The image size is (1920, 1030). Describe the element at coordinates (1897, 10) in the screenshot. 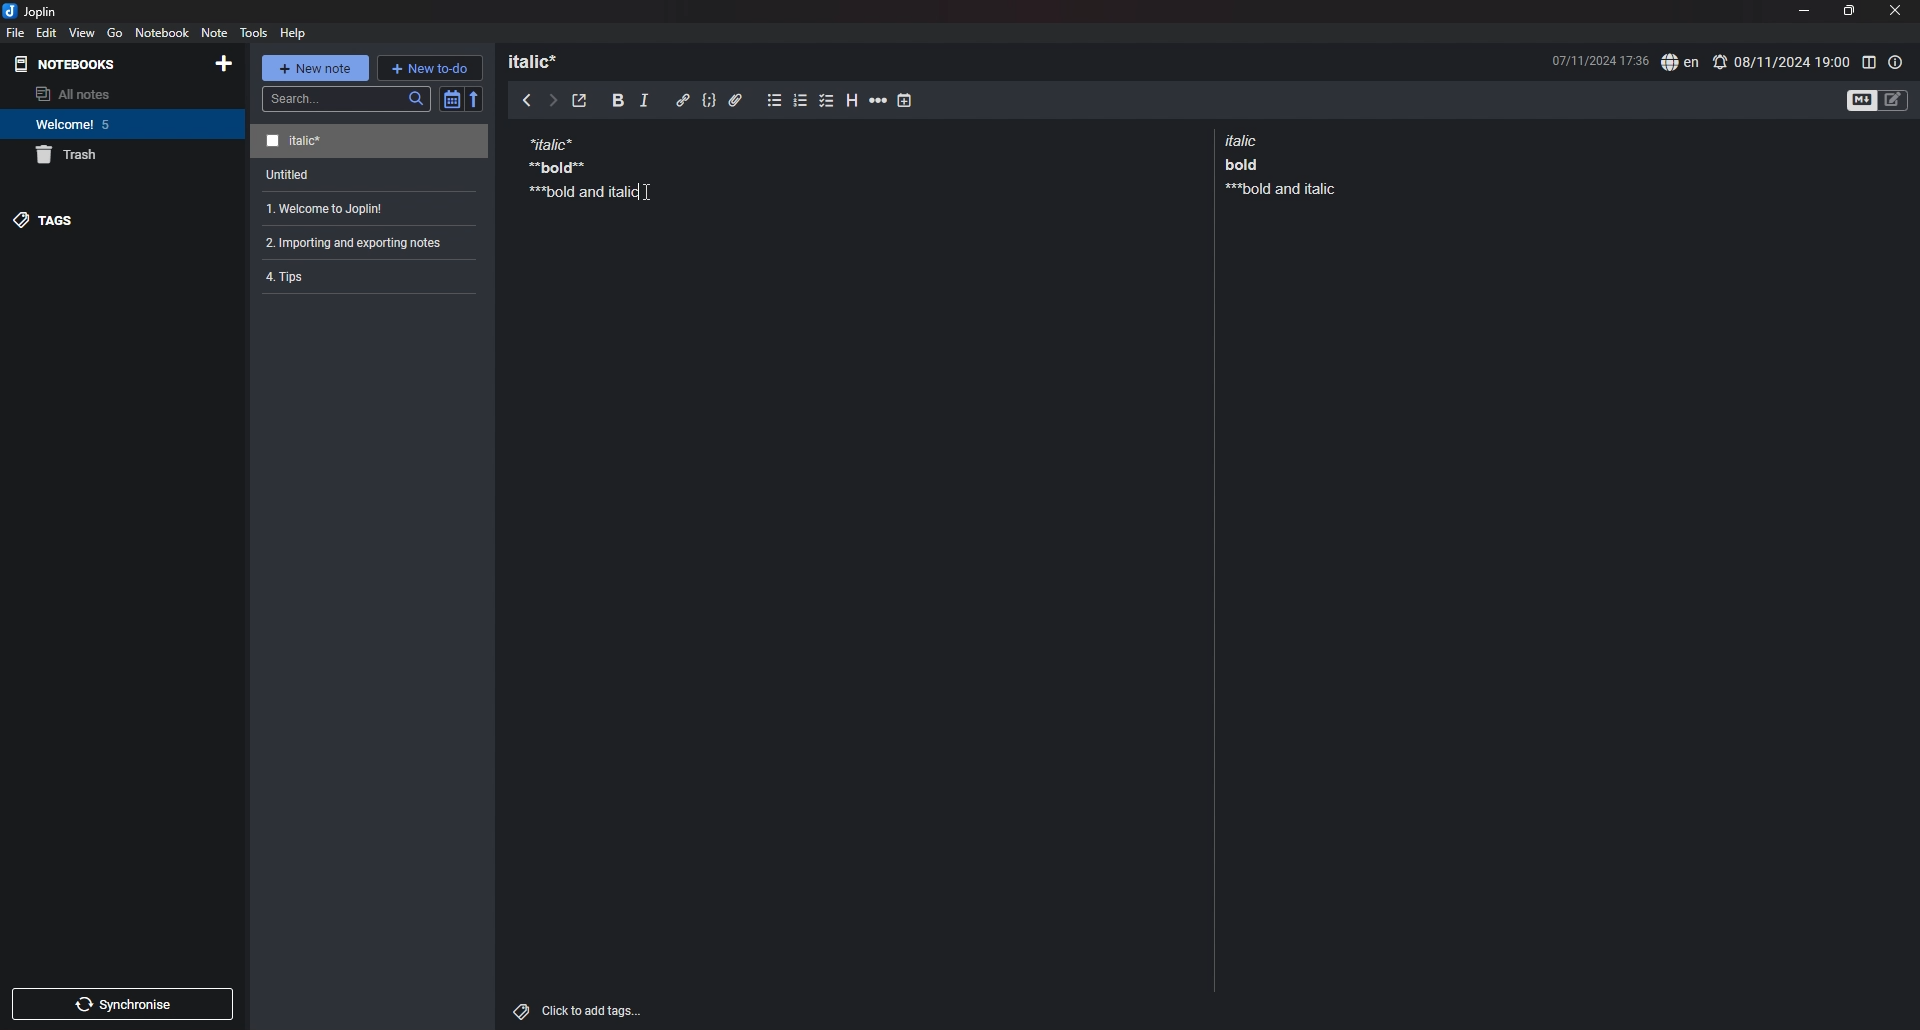

I see `close` at that location.